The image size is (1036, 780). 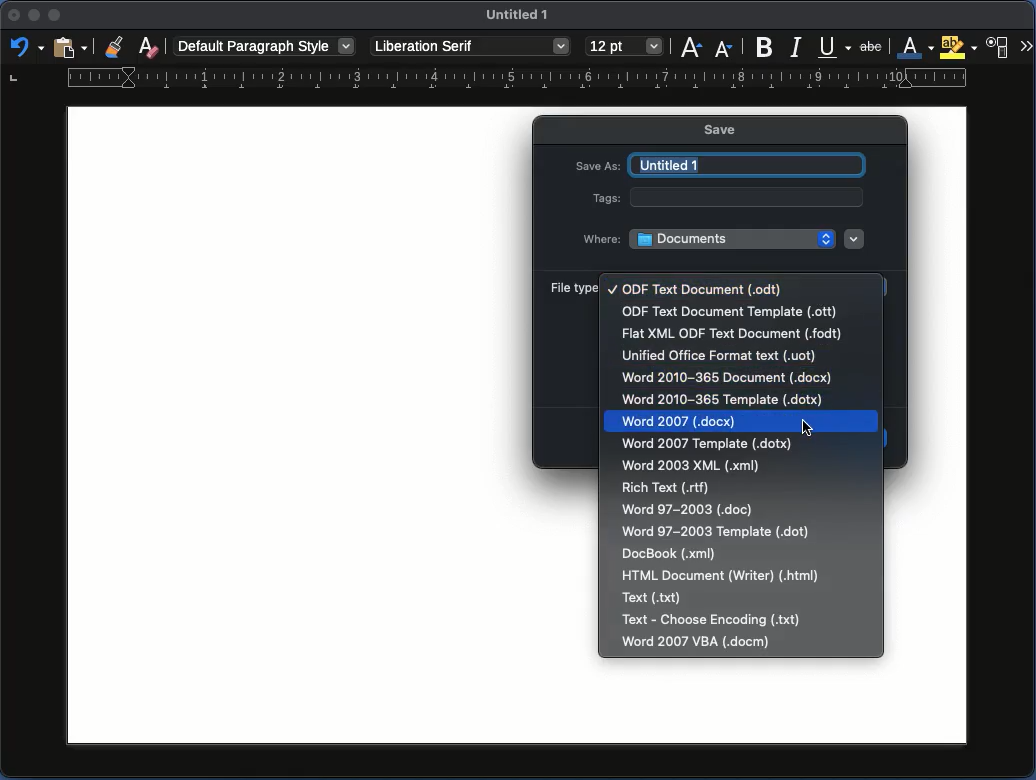 I want to click on html, so click(x=720, y=576).